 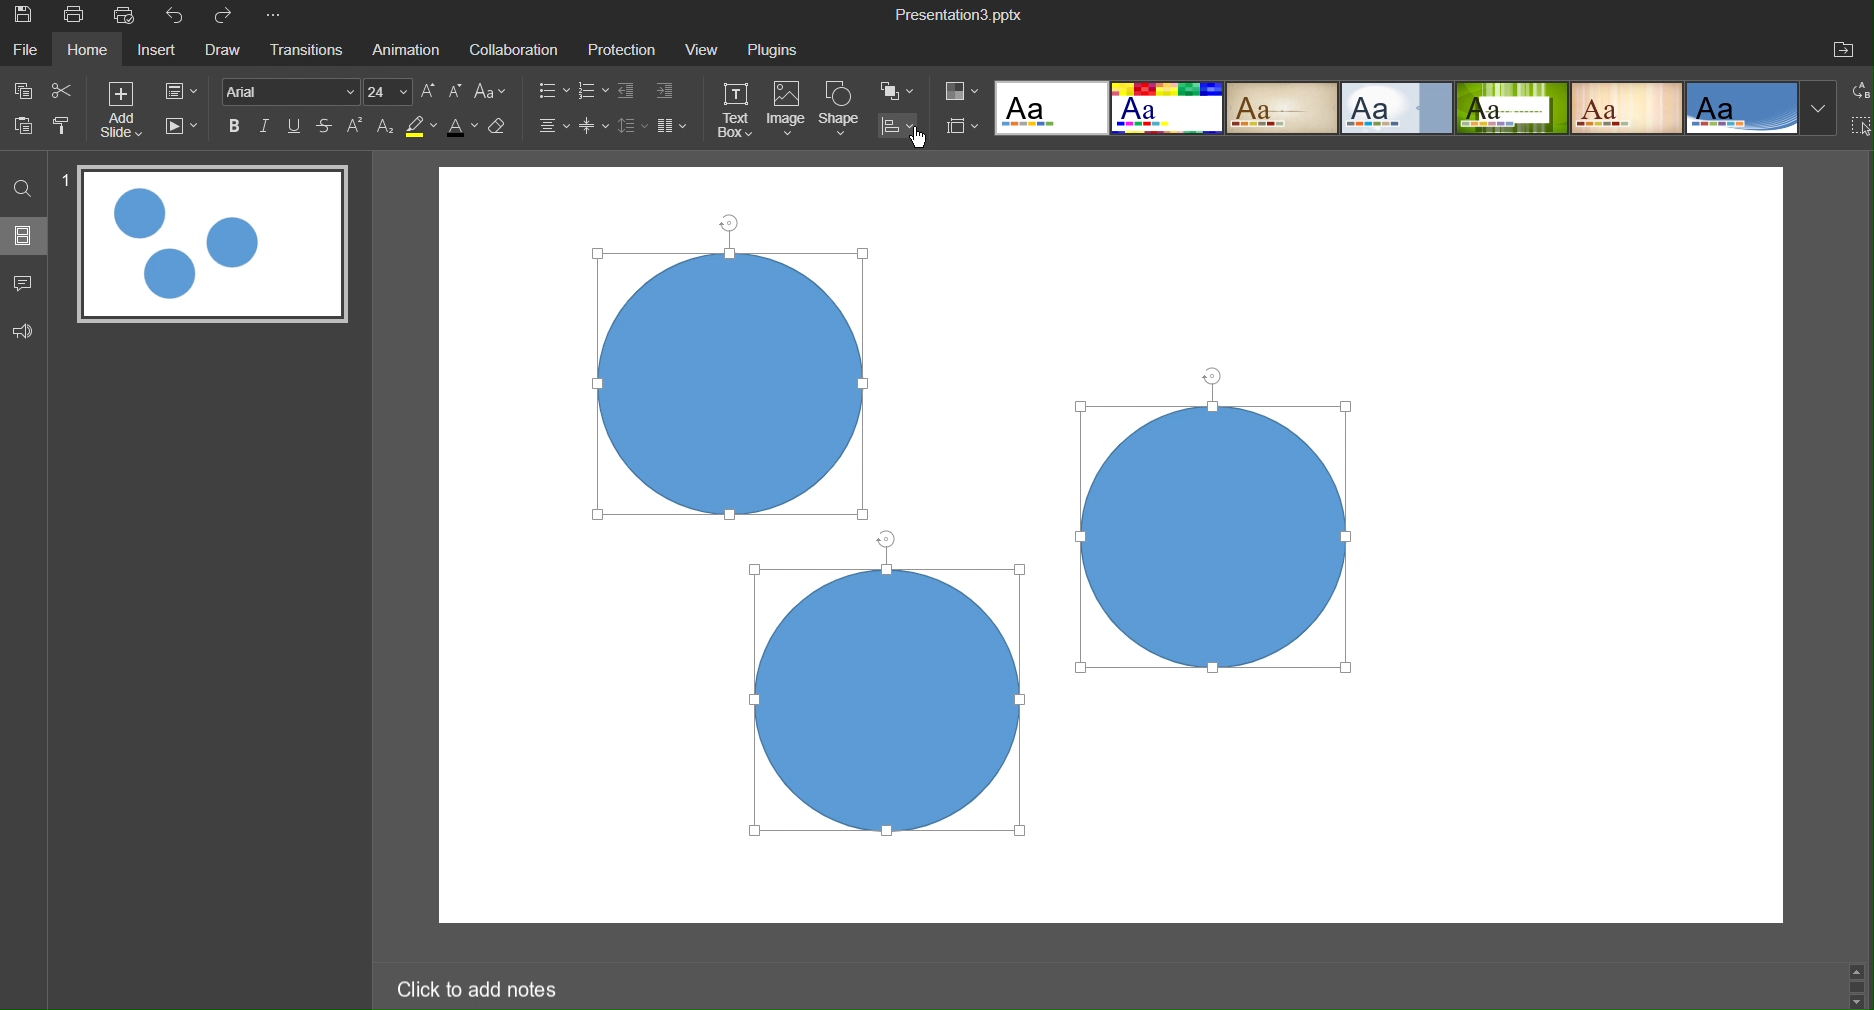 I want to click on Highlight, so click(x=419, y=127).